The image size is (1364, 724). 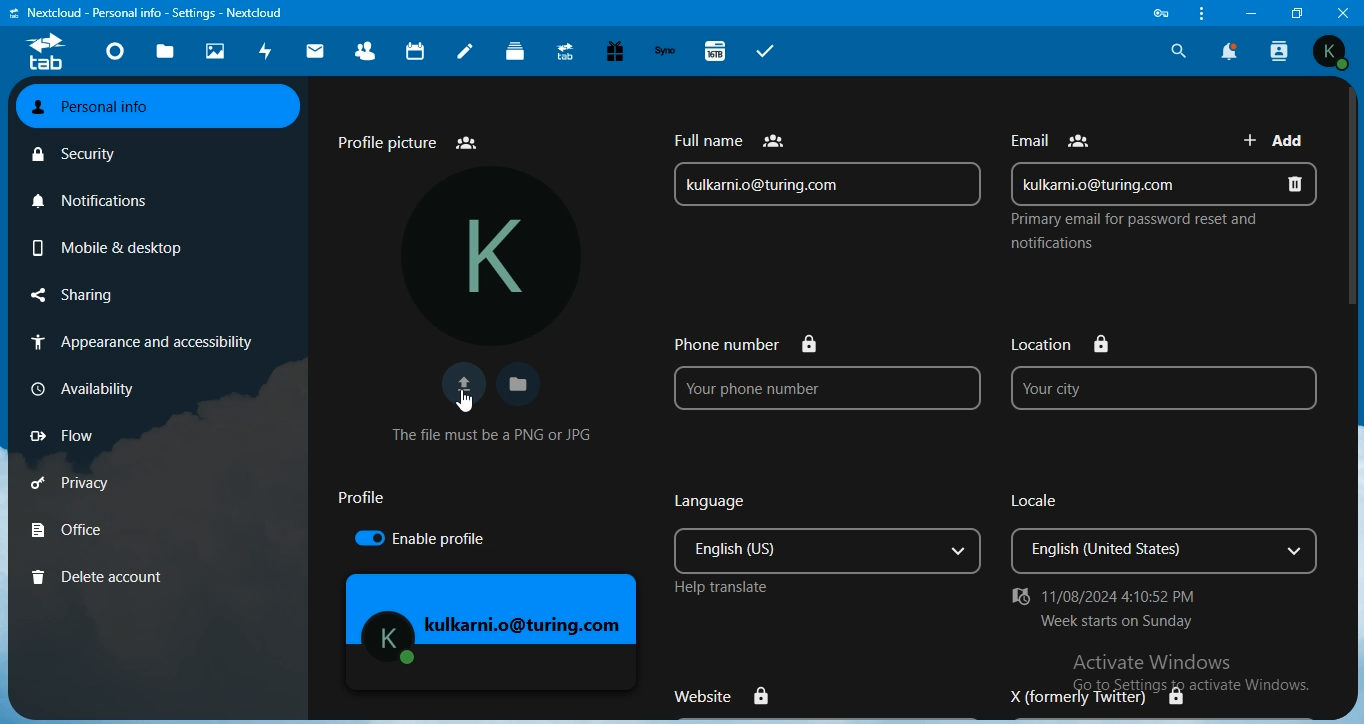 What do you see at coordinates (496, 438) in the screenshot?
I see `text` at bounding box center [496, 438].